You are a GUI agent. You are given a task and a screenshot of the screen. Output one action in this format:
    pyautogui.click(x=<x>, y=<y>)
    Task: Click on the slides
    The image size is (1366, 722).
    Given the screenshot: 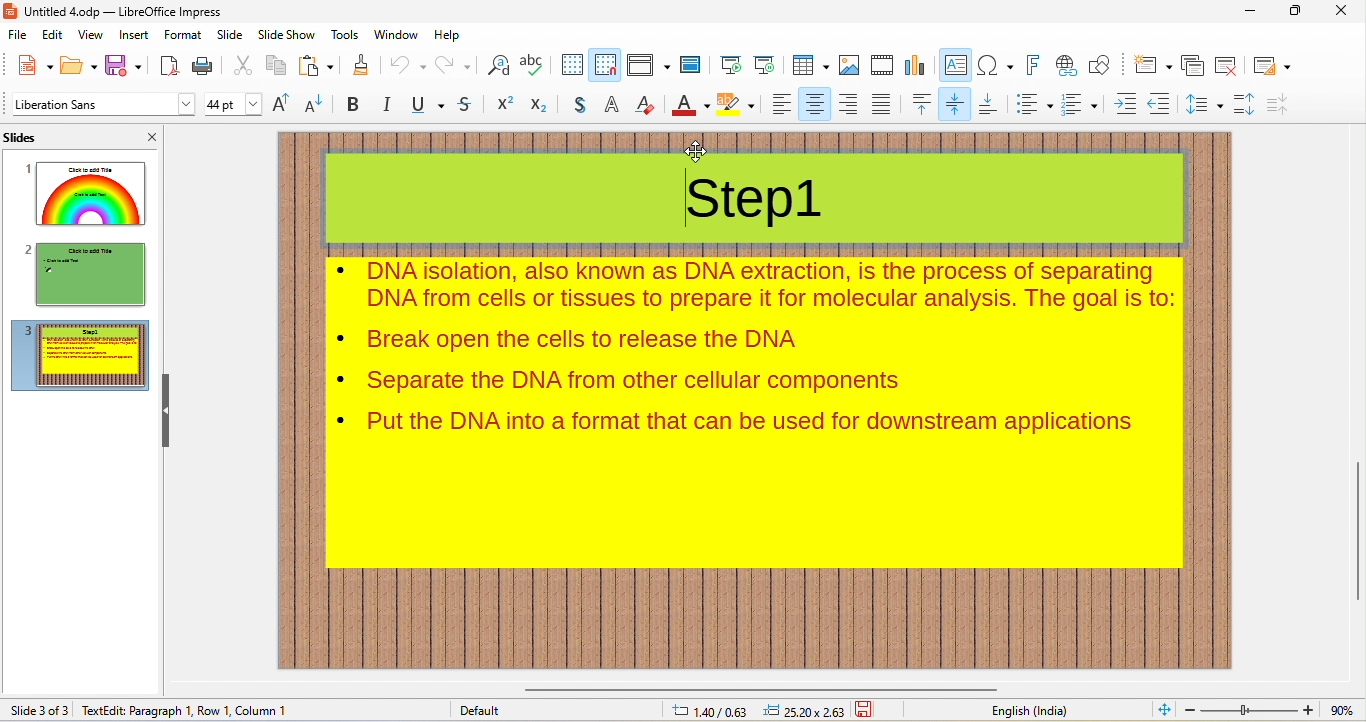 What is the action you would take?
    pyautogui.click(x=27, y=135)
    